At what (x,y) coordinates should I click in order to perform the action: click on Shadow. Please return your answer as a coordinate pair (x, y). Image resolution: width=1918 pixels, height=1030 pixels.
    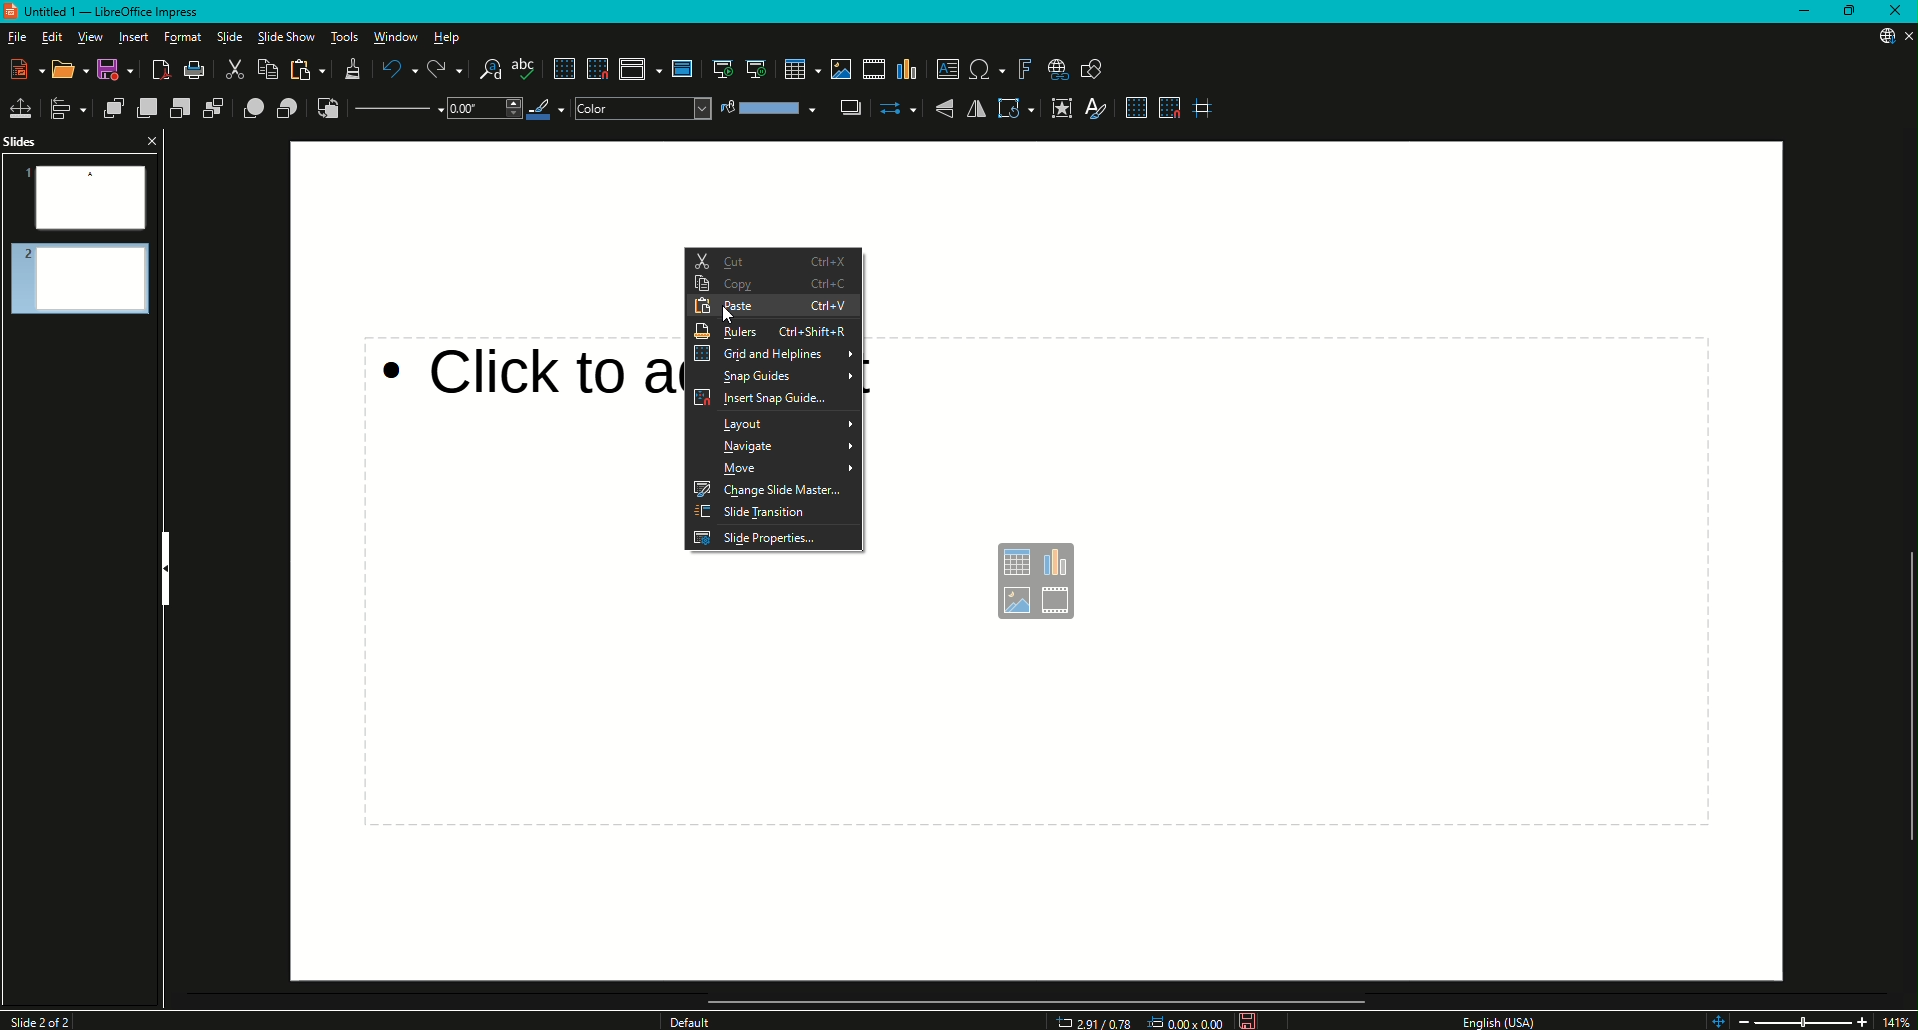
    Looking at the image, I should click on (850, 108).